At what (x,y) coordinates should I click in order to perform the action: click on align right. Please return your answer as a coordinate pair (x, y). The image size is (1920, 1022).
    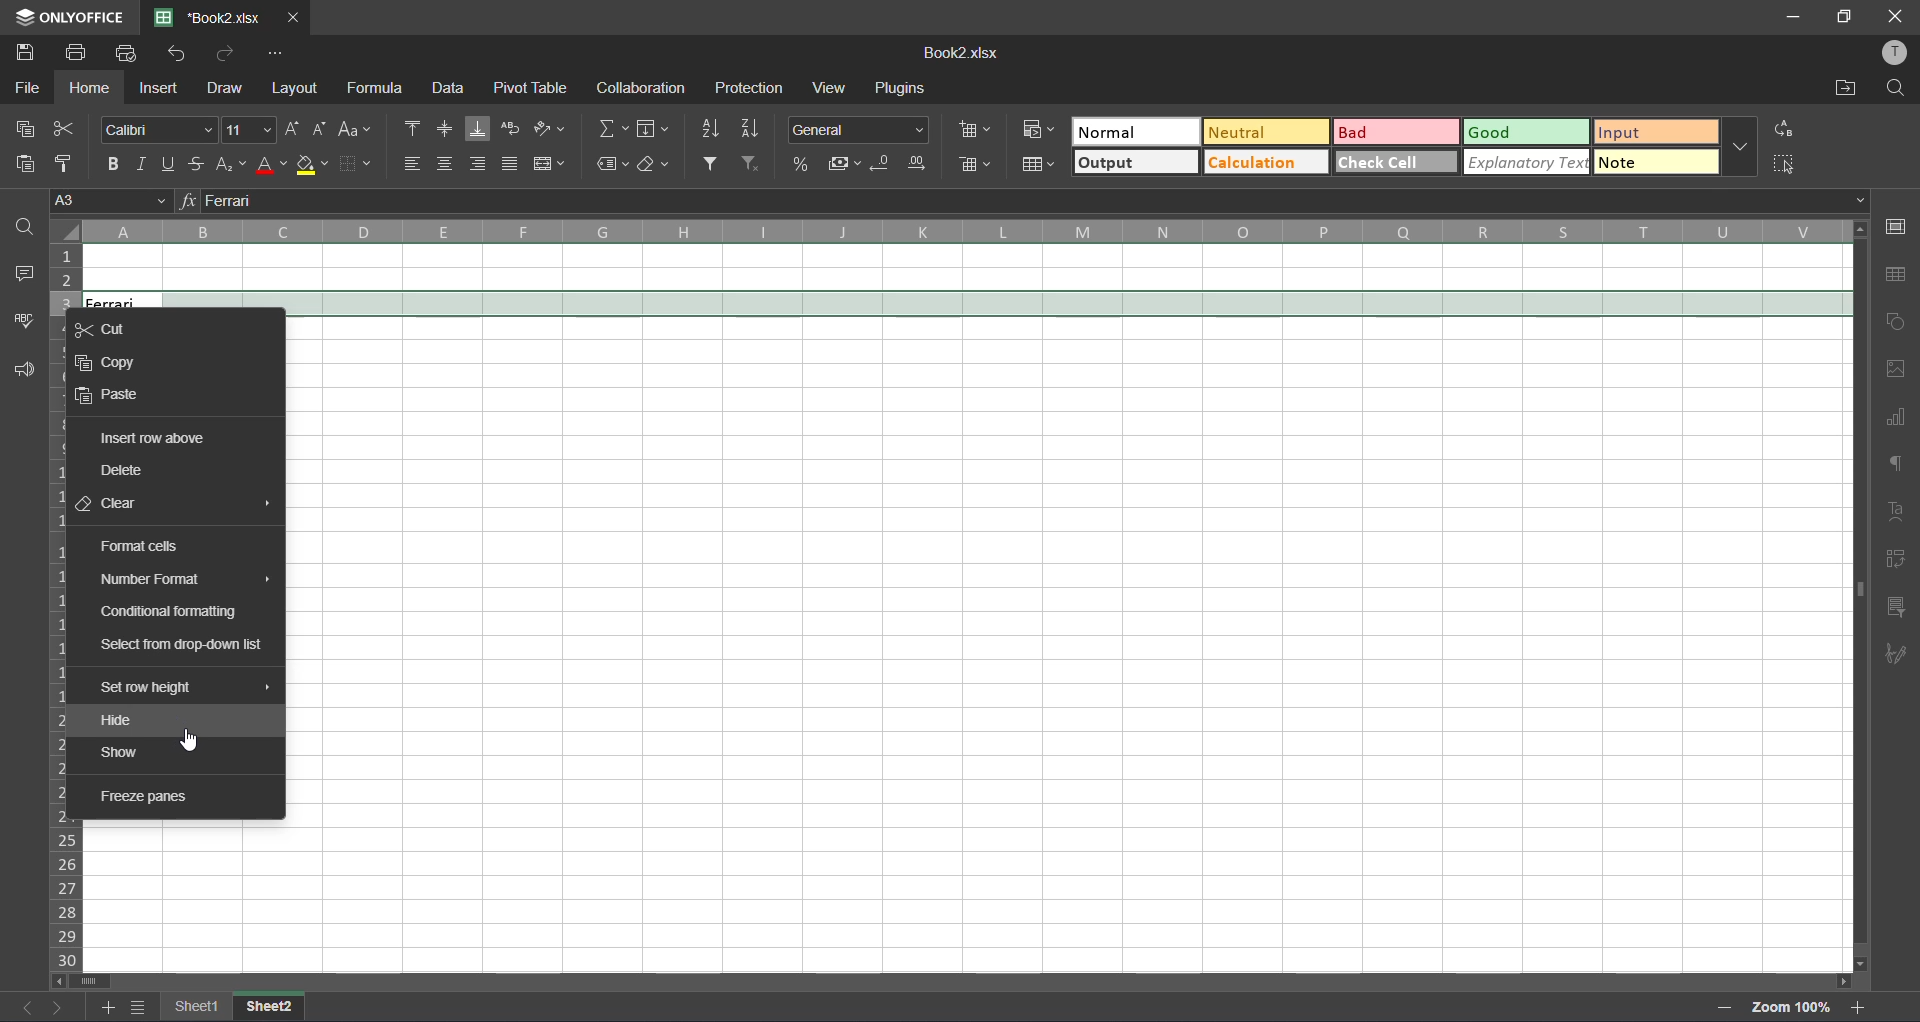
    Looking at the image, I should click on (478, 163).